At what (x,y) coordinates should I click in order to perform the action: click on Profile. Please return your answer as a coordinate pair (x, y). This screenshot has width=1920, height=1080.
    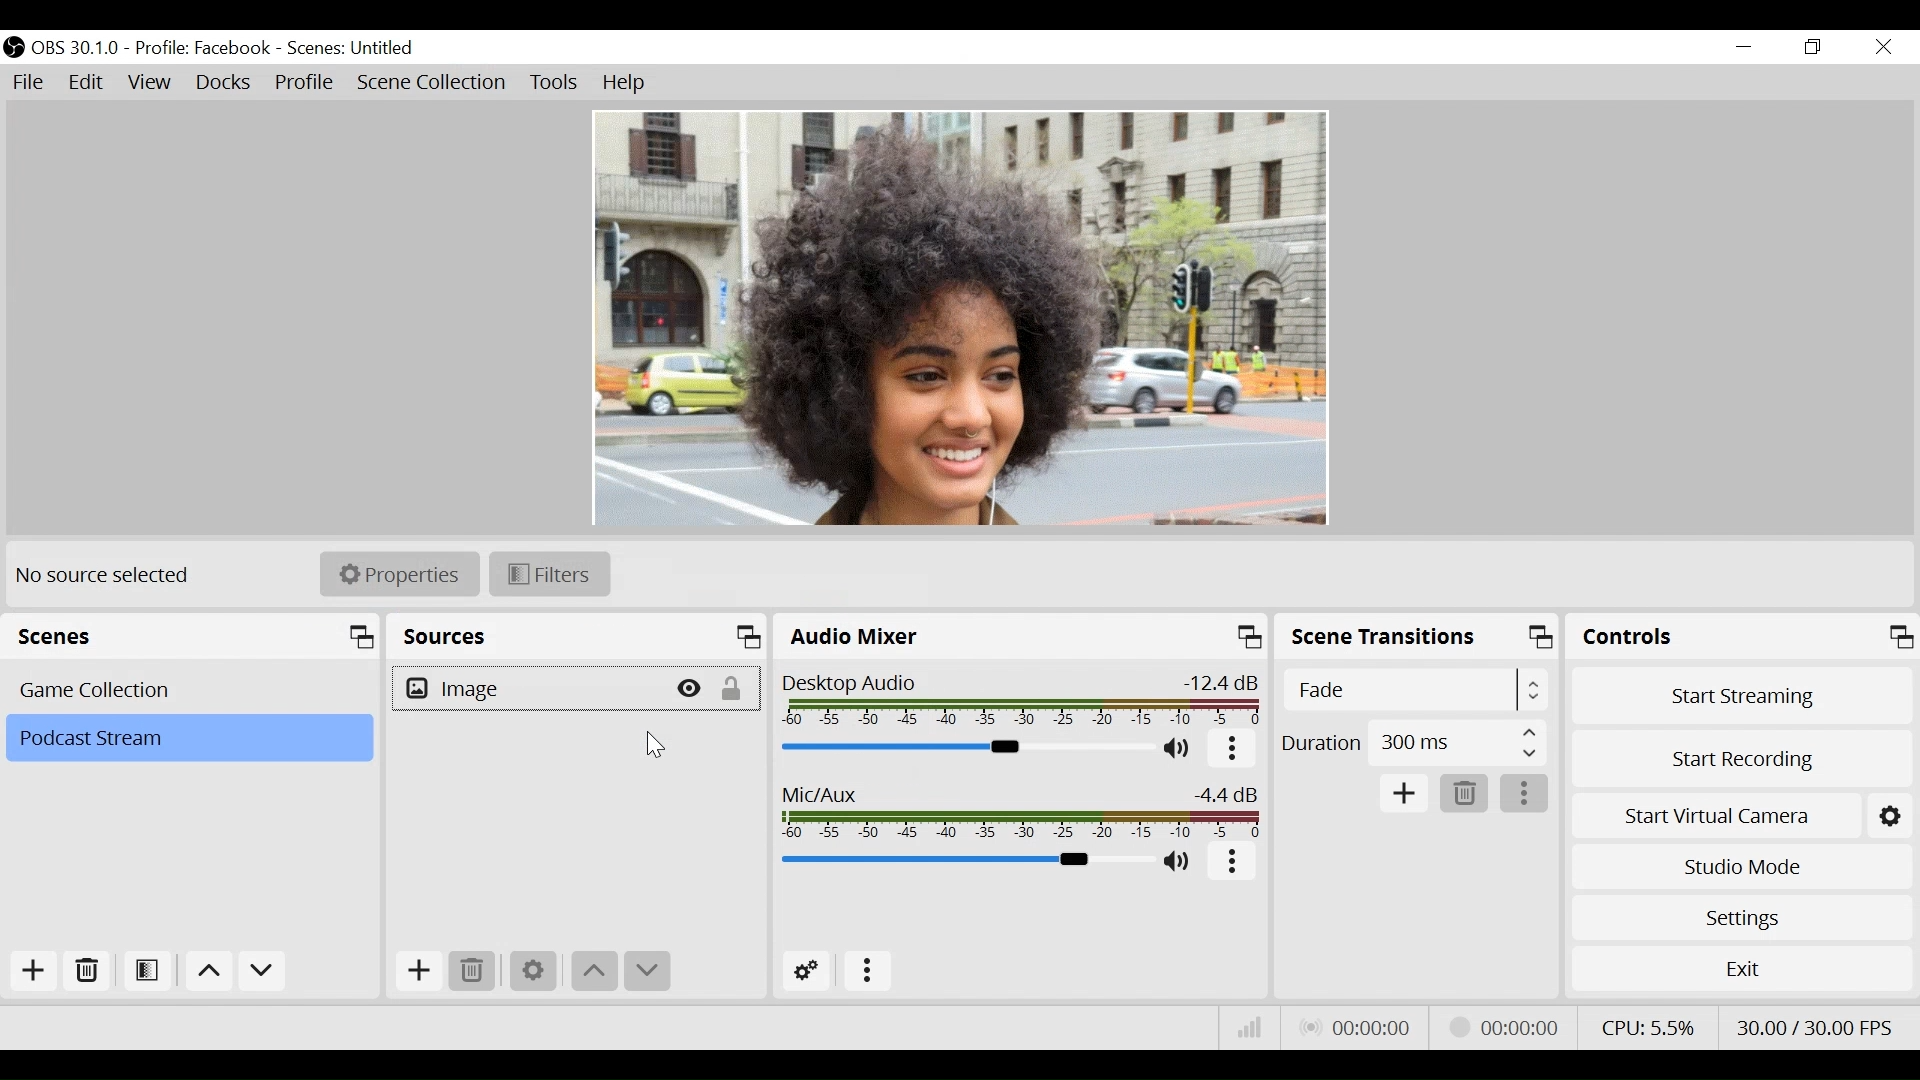
    Looking at the image, I should click on (205, 47).